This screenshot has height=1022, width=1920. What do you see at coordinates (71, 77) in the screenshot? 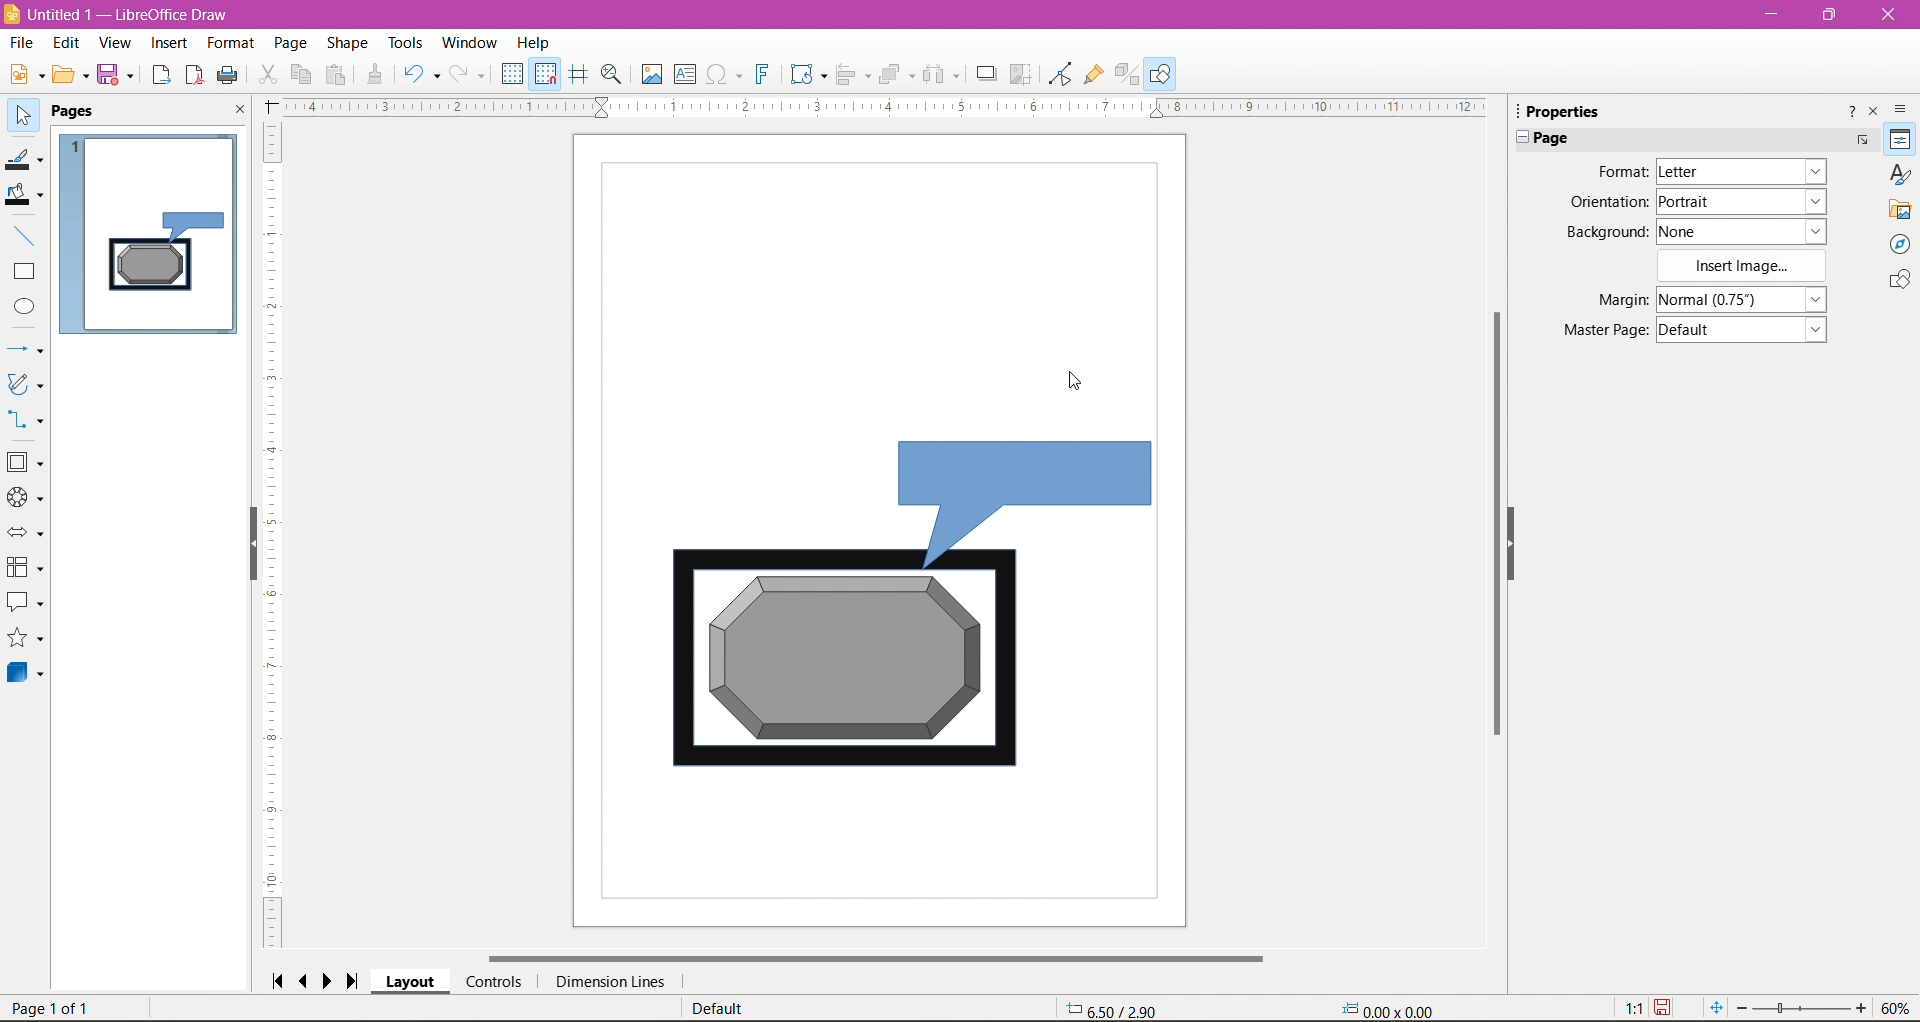
I see `Open` at bounding box center [71, 77].